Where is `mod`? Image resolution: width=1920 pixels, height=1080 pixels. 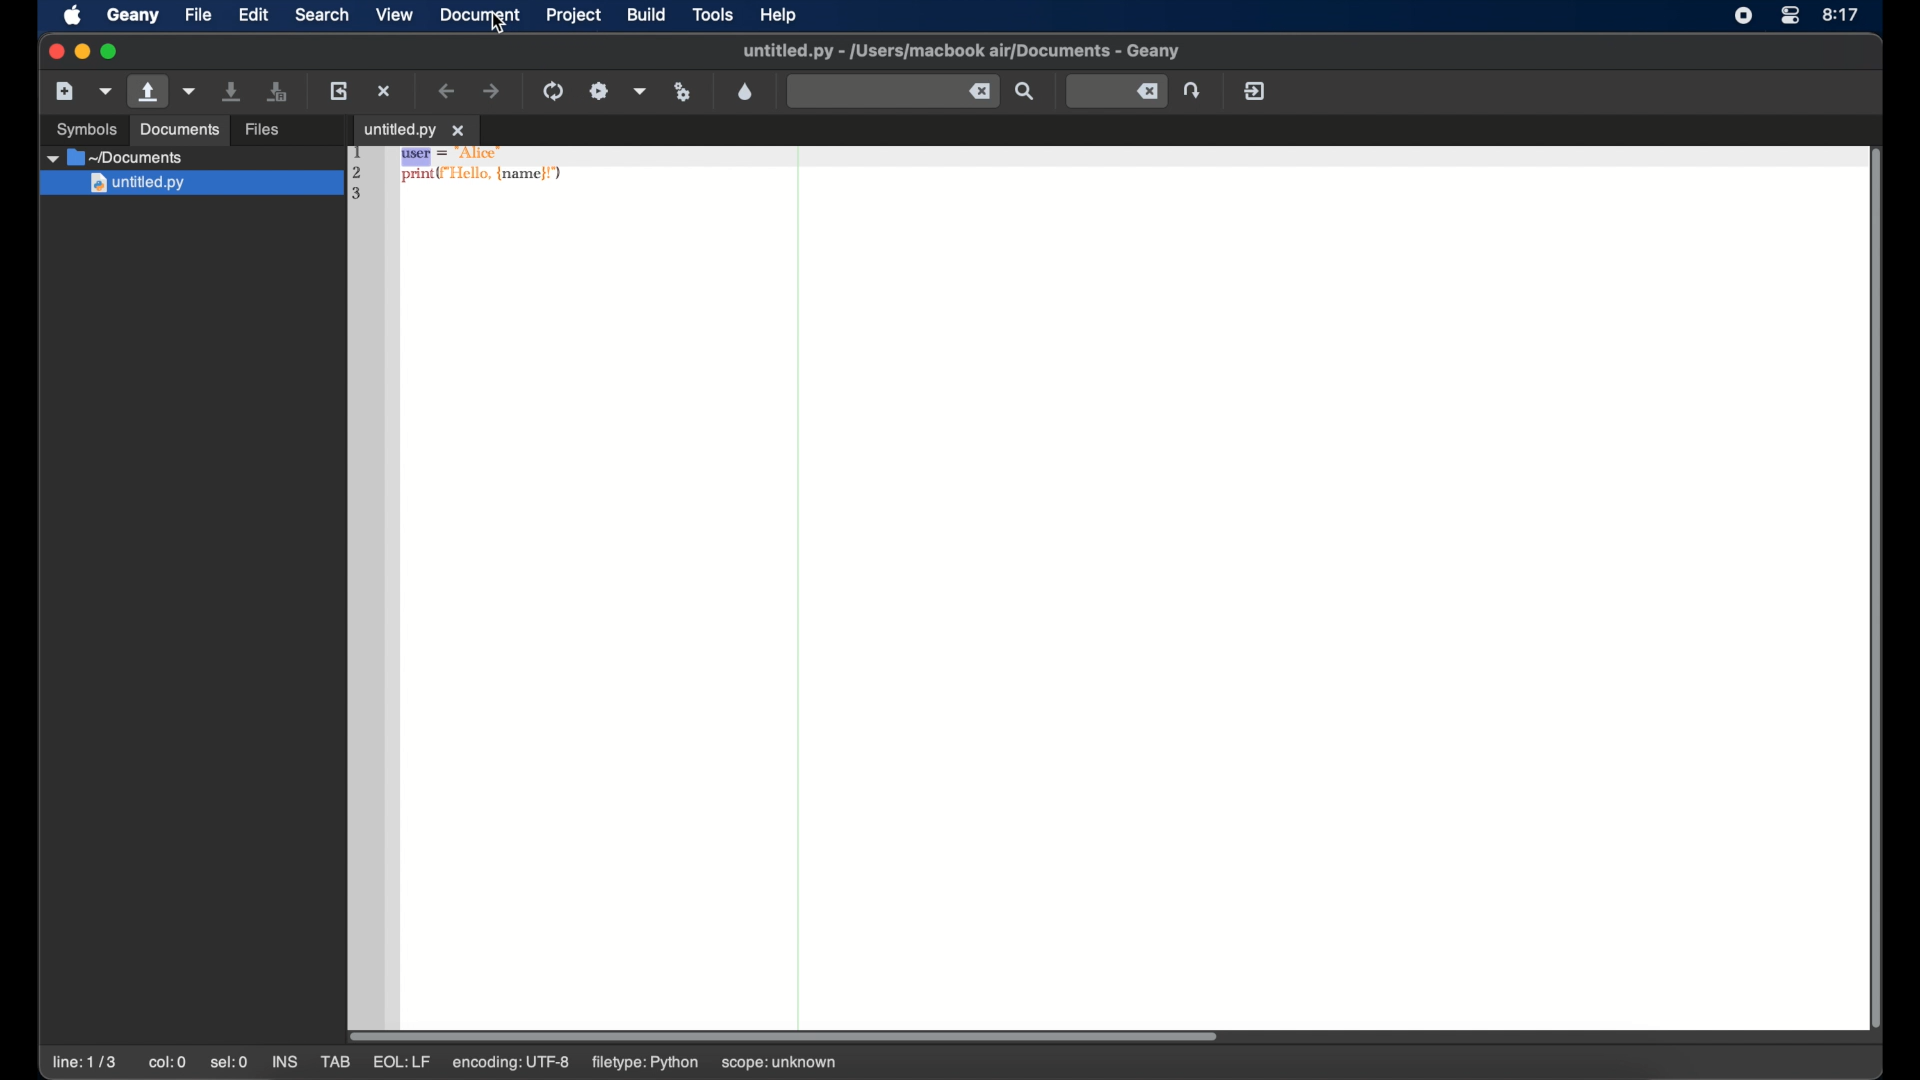 mod is located at coordinates (400, 1063).